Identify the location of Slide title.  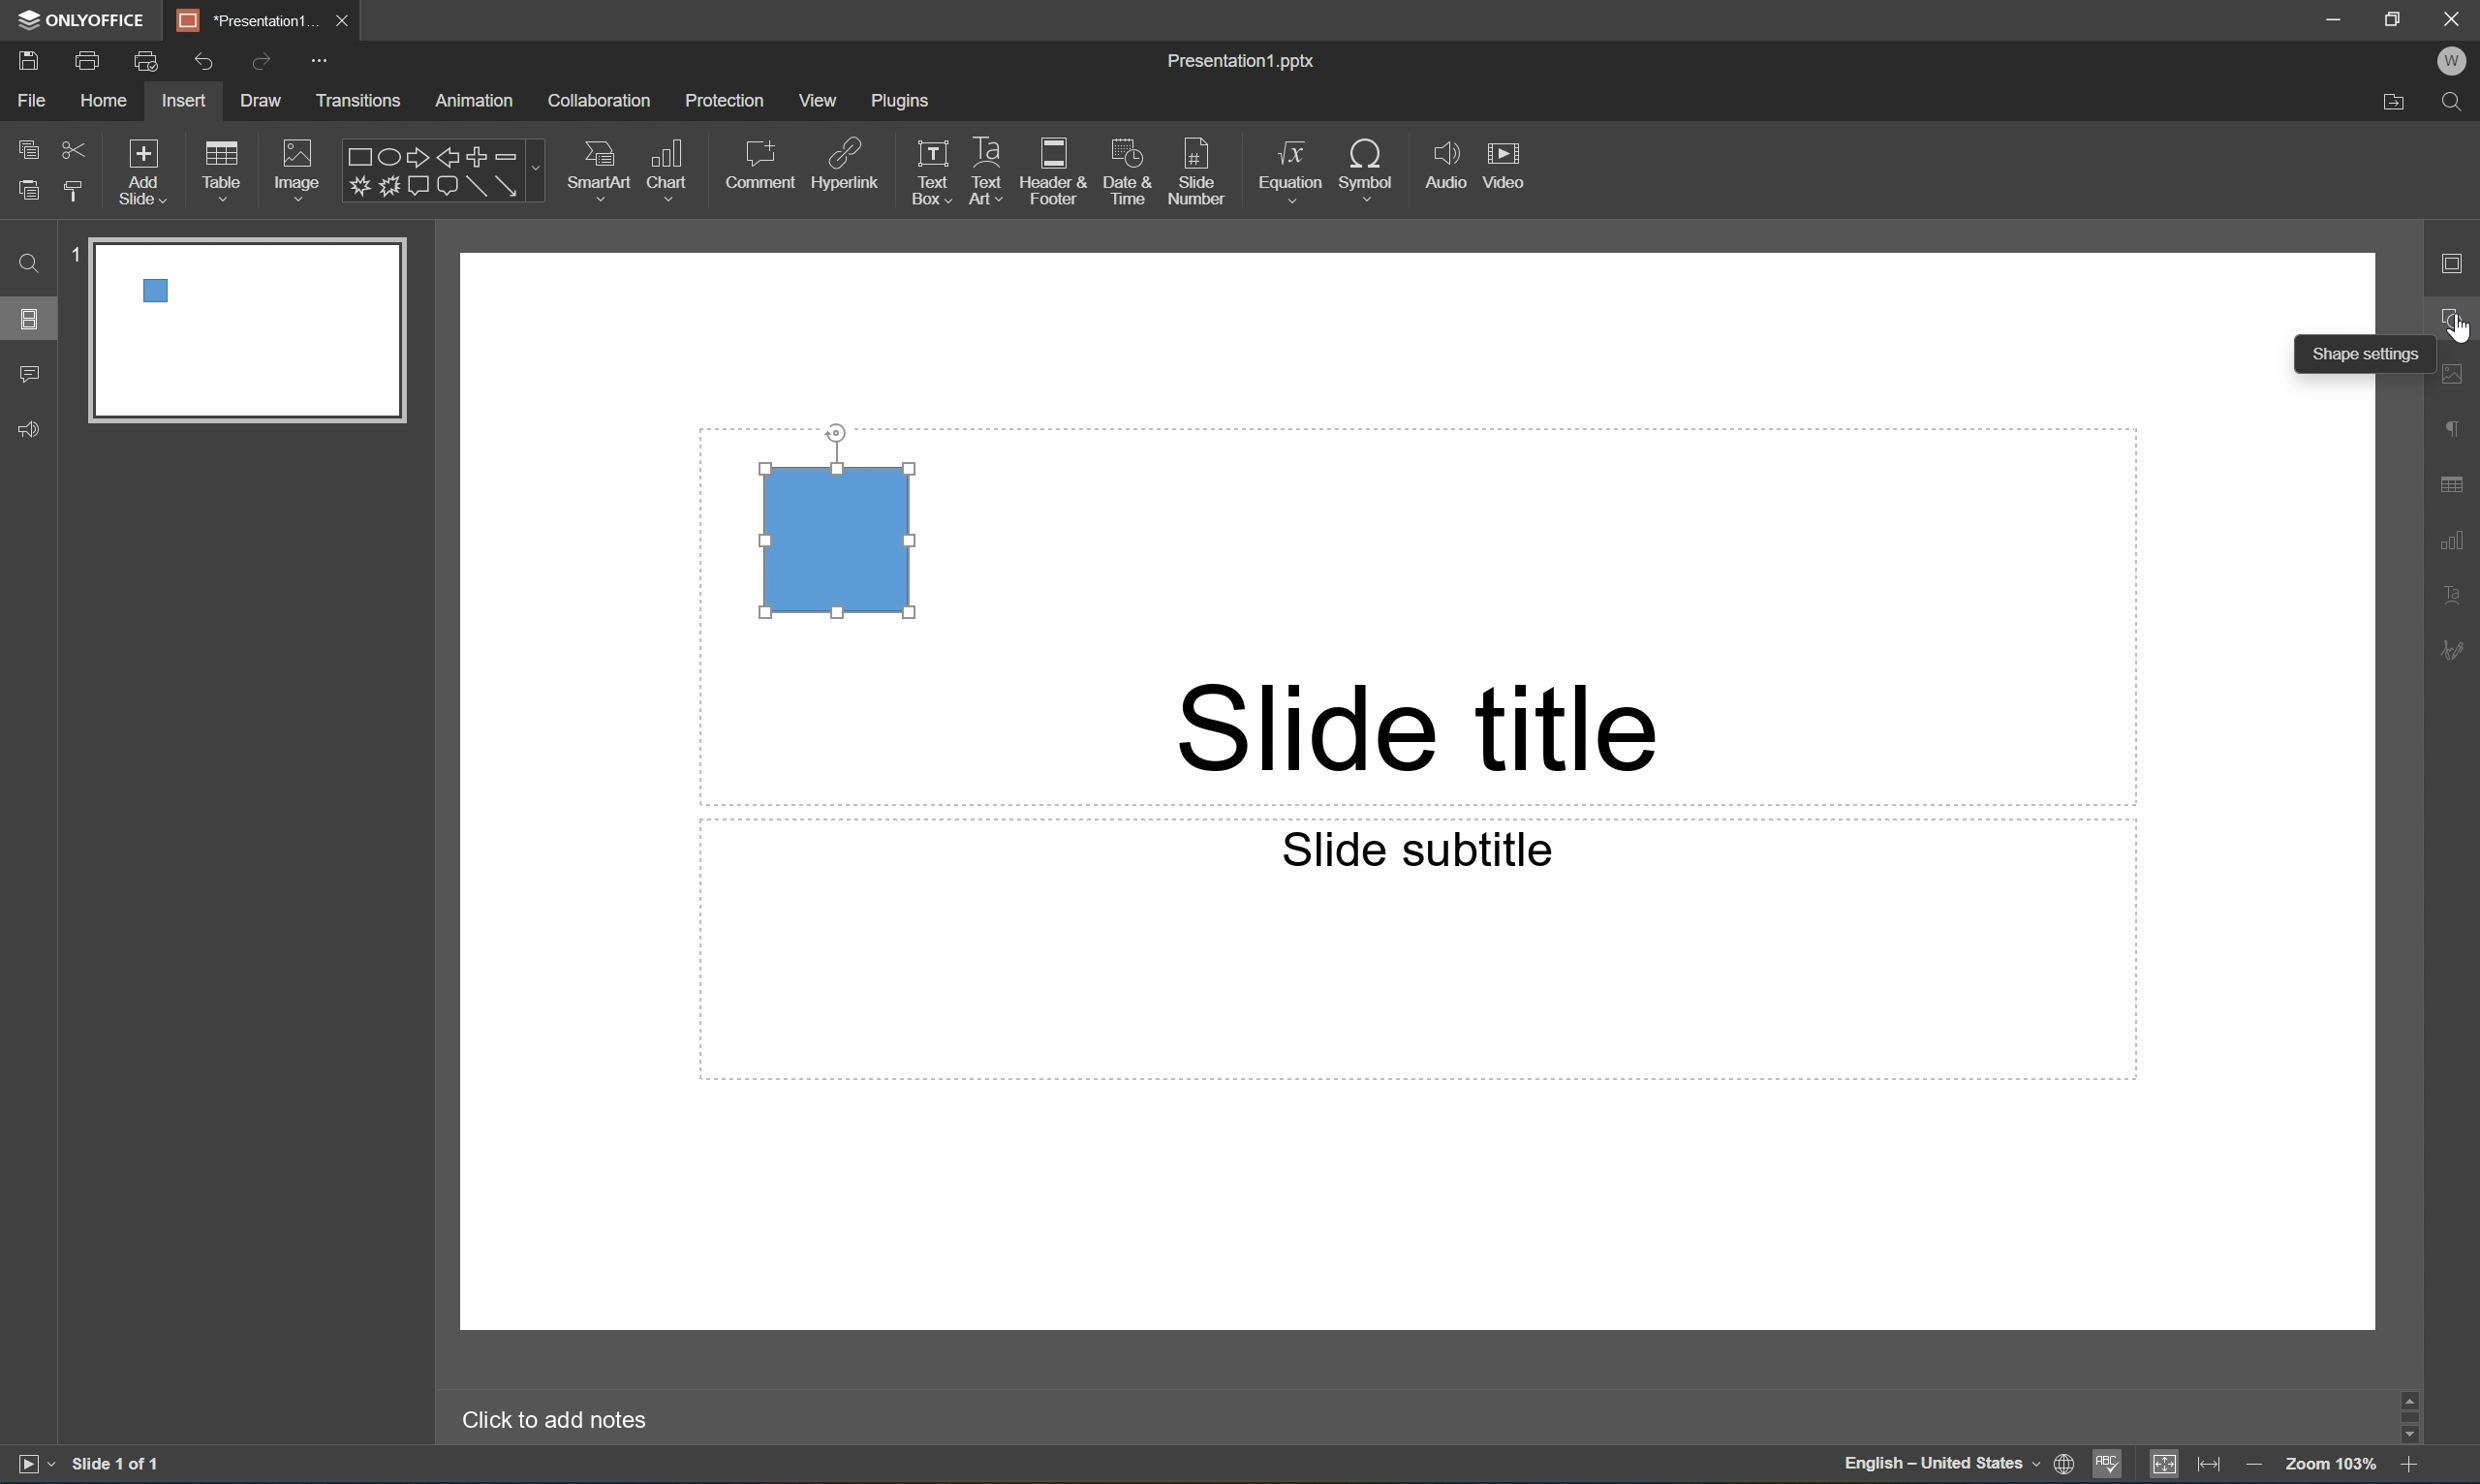
(1418, 729).